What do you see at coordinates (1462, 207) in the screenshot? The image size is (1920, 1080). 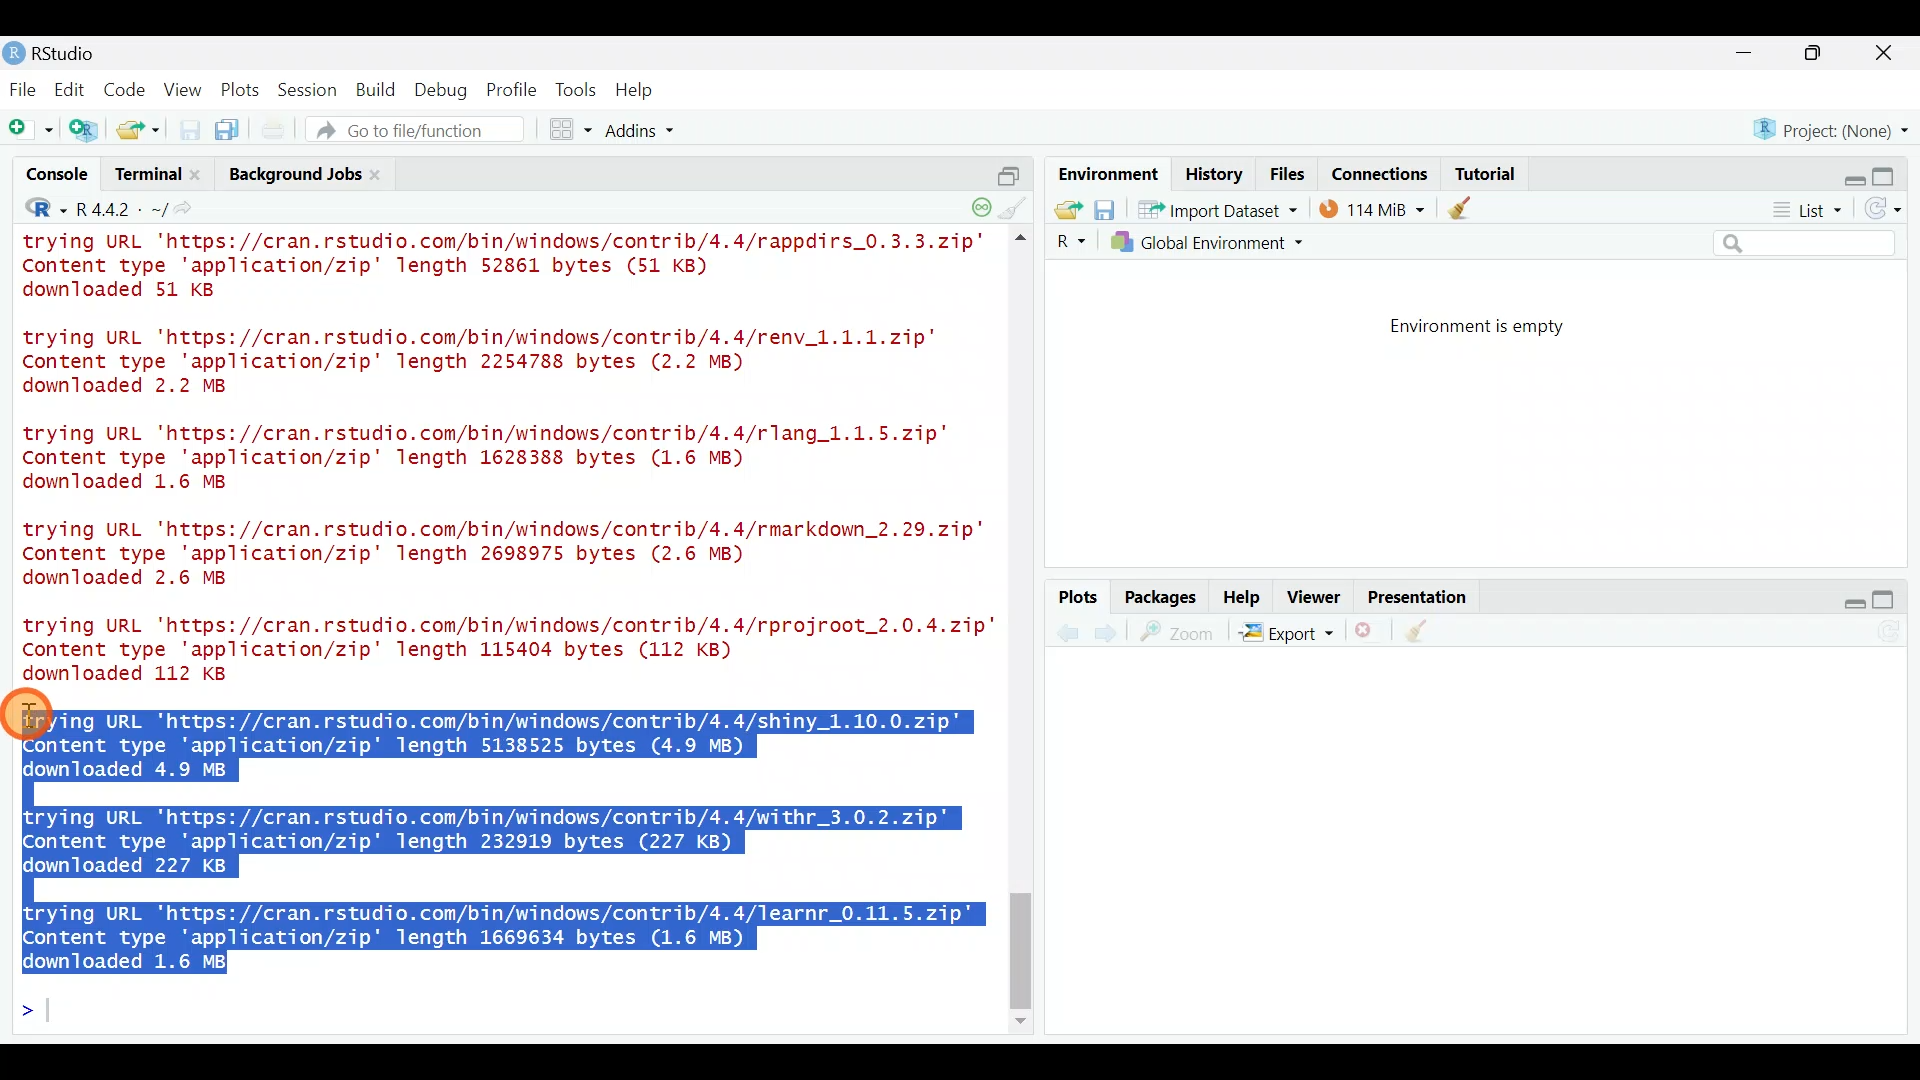 I see `clear objects from the workspace` at bounding box center [1462, 207].